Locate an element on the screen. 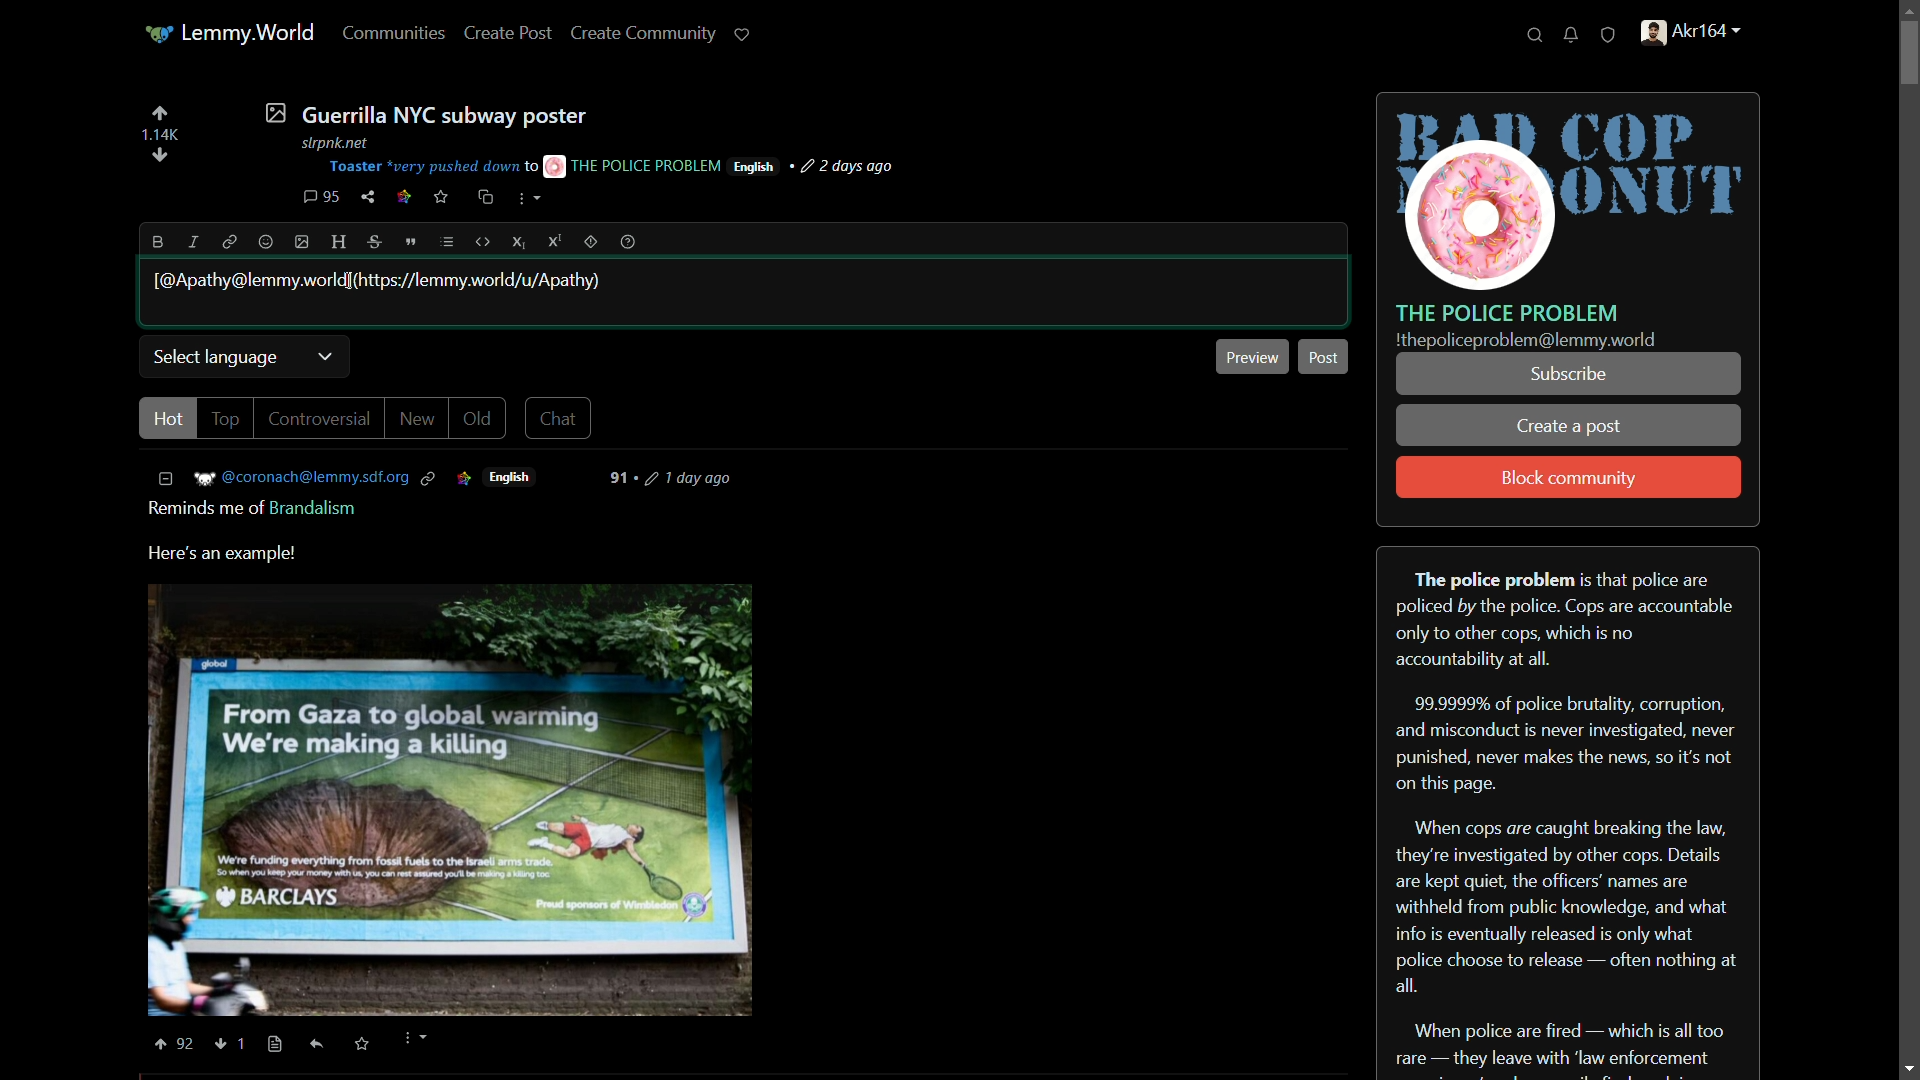  scroll bar is located at coordinates (1906, 538).